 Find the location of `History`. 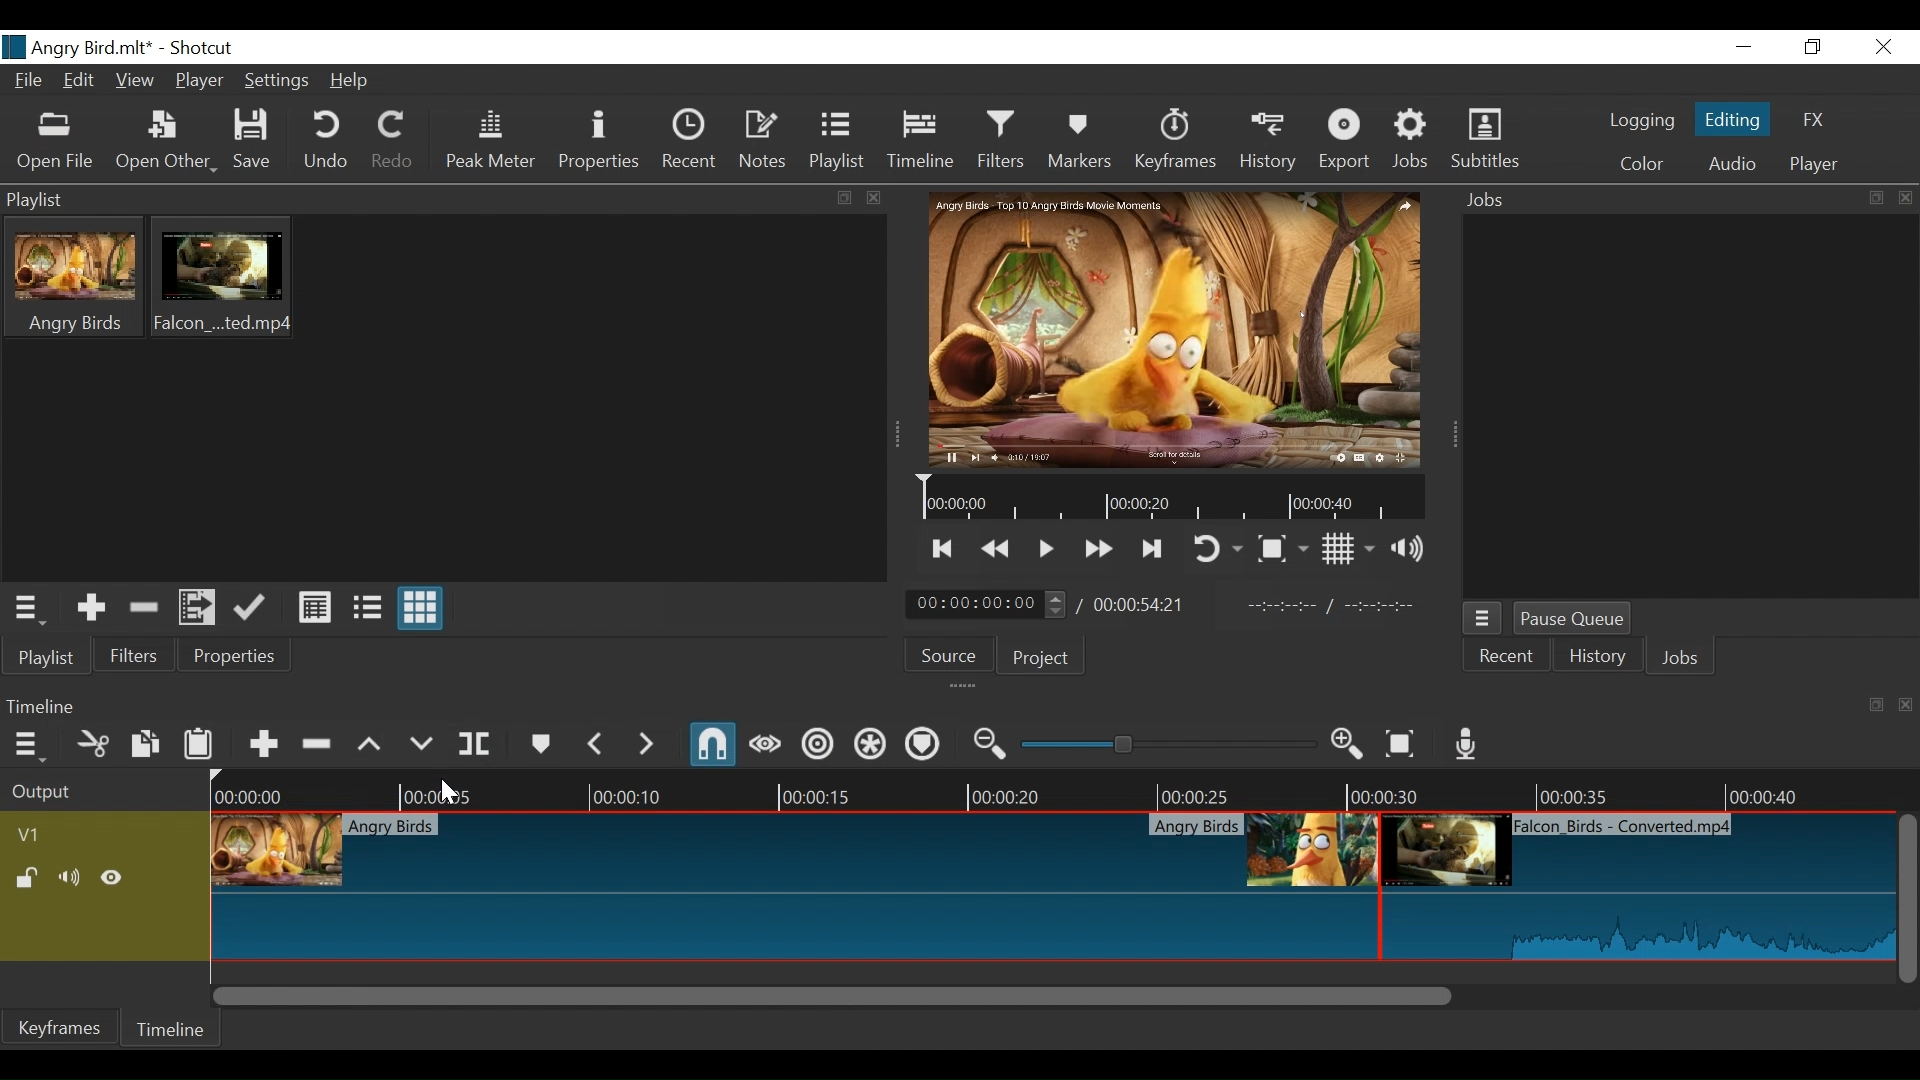

History is located at coordinates (1600, 655).